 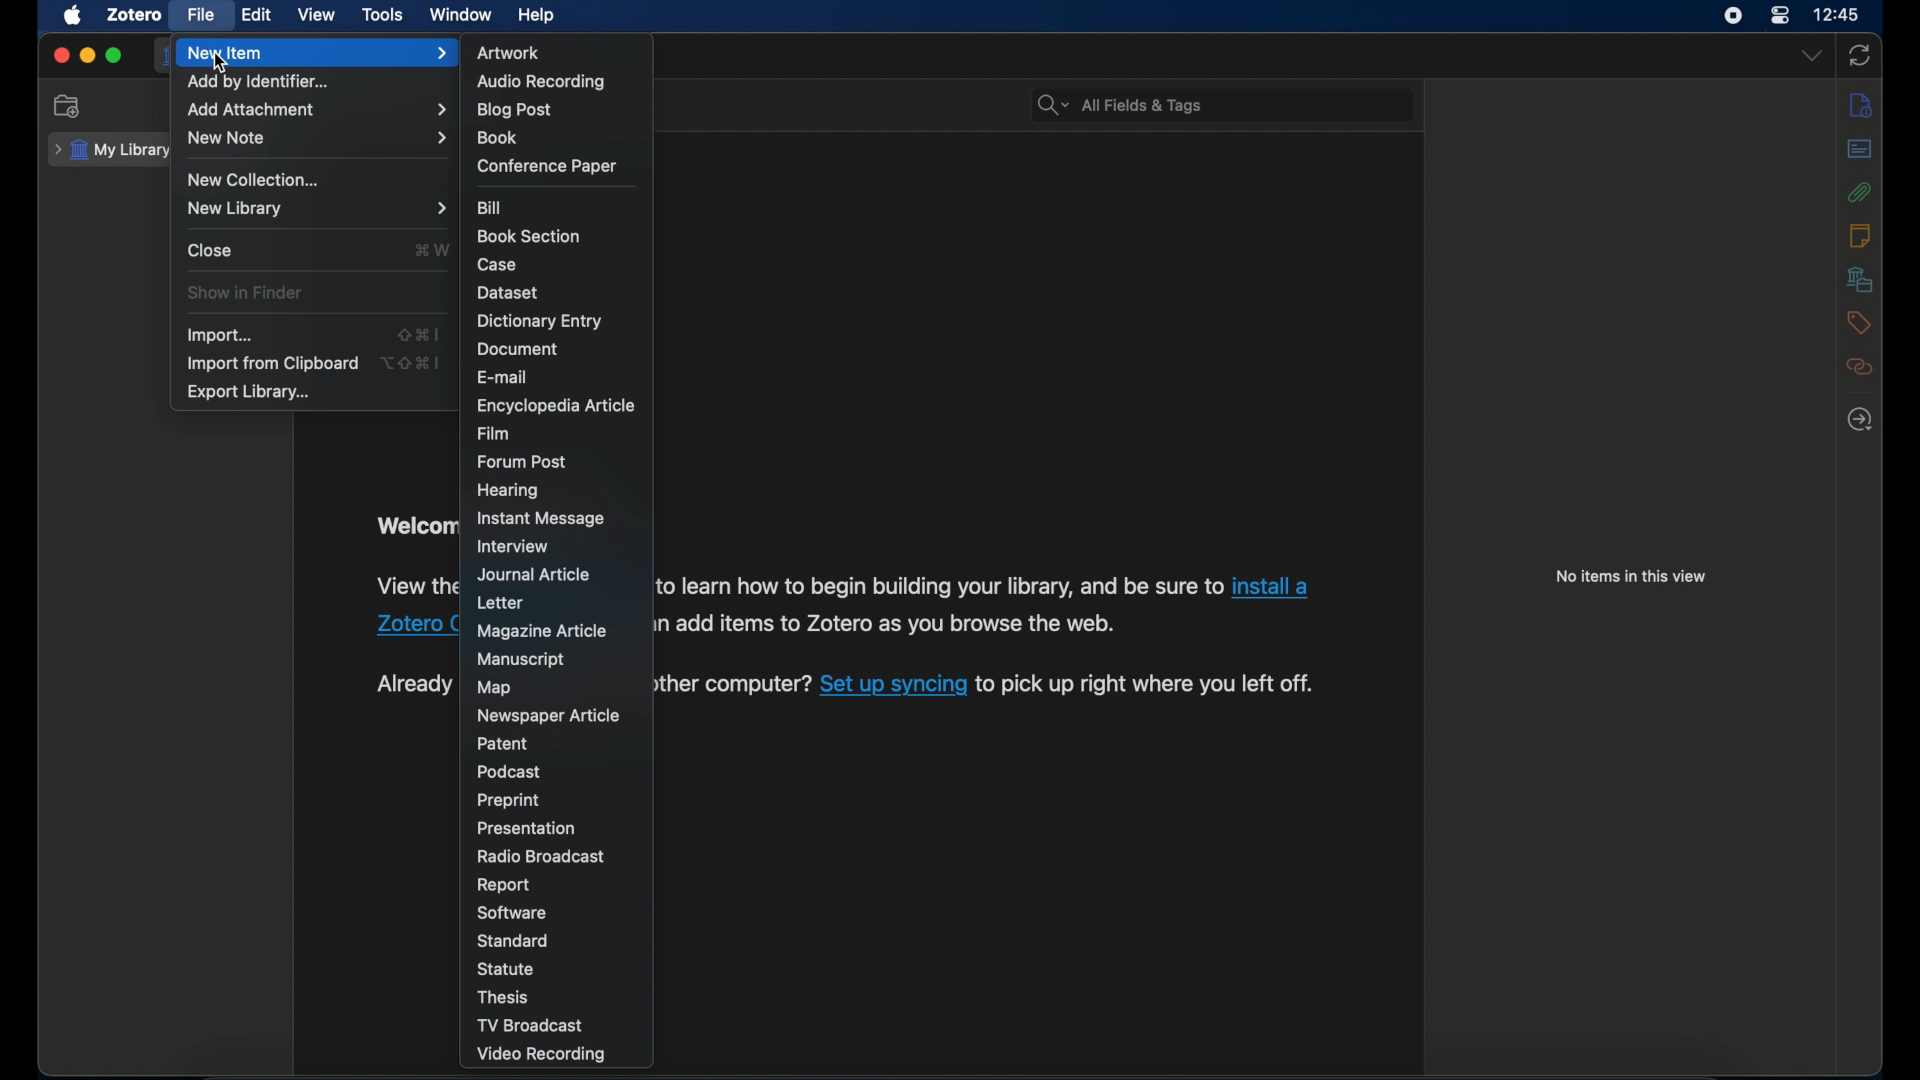 What do you see at coordinates (70, 106) in the screenshot?
I see `new collection` at bounding box center [70, 106].